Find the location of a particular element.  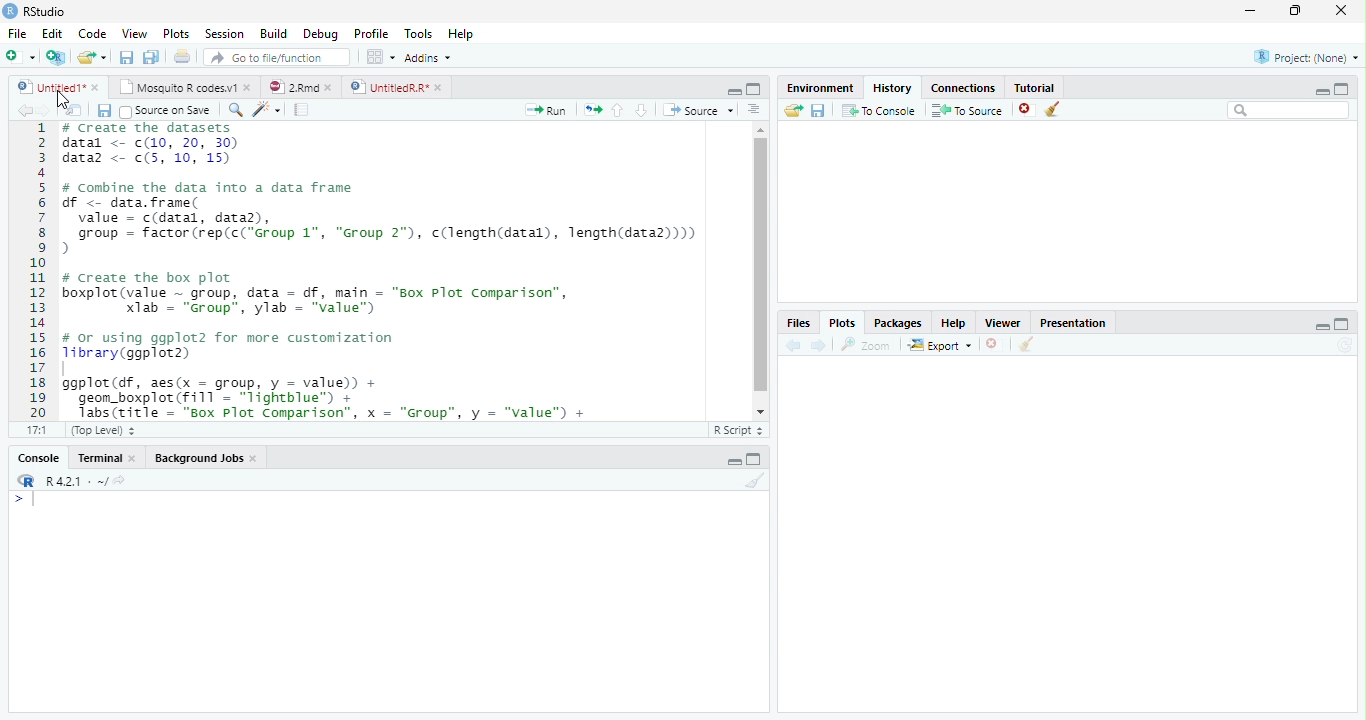

Mosquito R codes.v1 is located at coordinates (175, 87).